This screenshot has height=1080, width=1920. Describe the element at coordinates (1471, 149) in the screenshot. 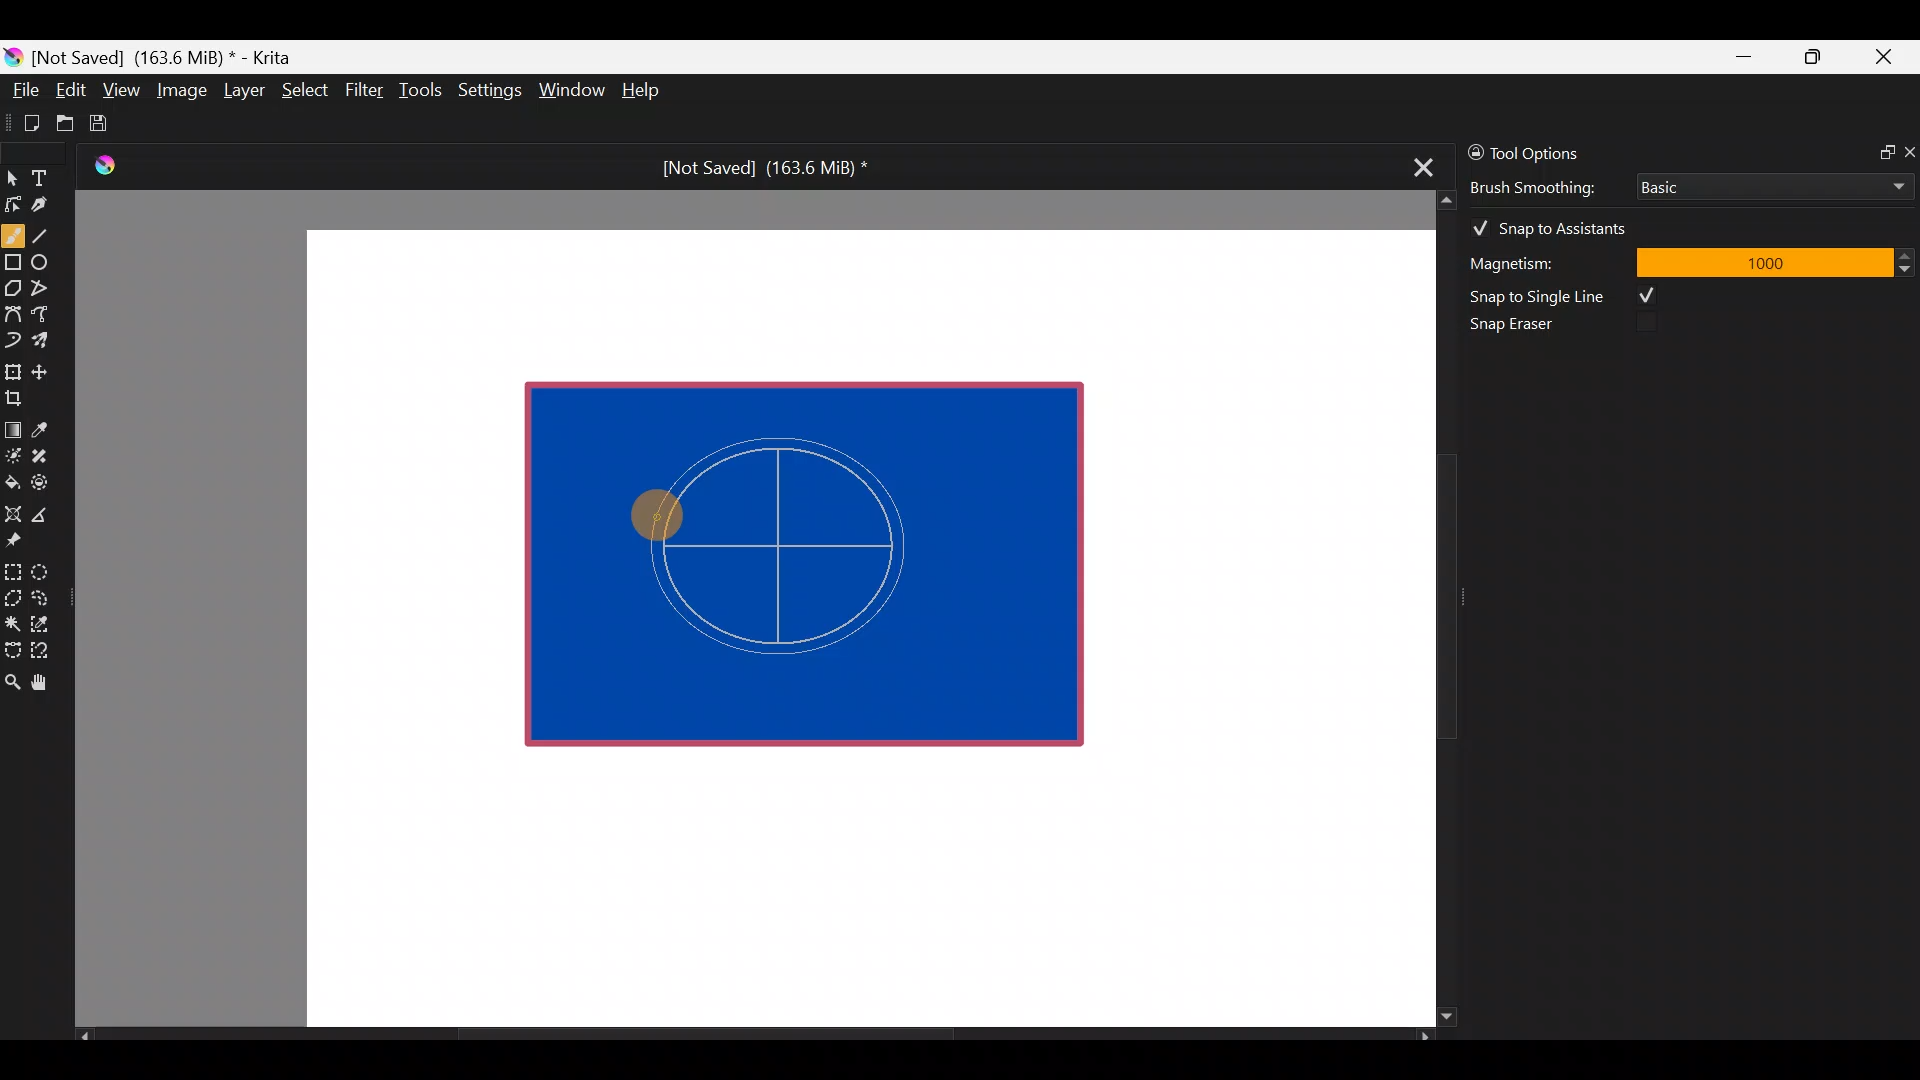

I see `Lock/unlock docker` at that location.